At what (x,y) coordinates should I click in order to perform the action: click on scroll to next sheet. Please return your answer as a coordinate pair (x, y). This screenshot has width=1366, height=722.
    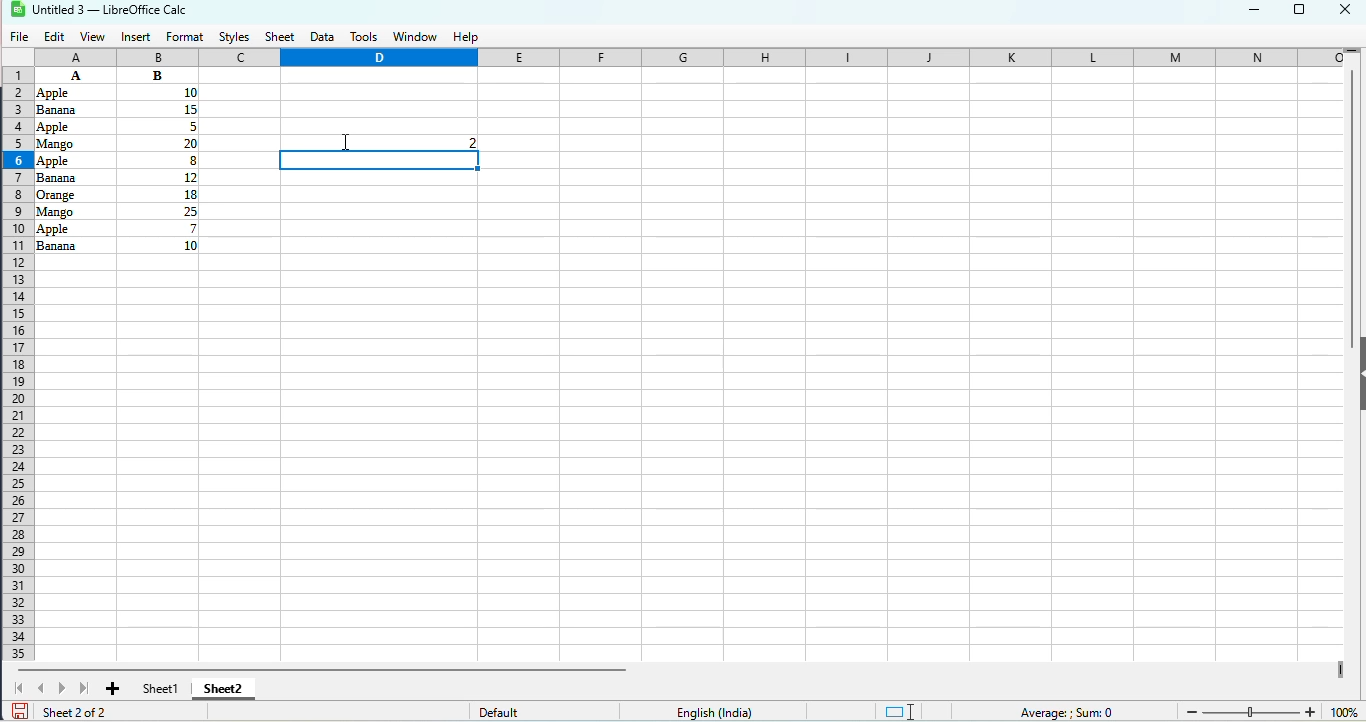
    Looking at the image, I should click on (64, 688).